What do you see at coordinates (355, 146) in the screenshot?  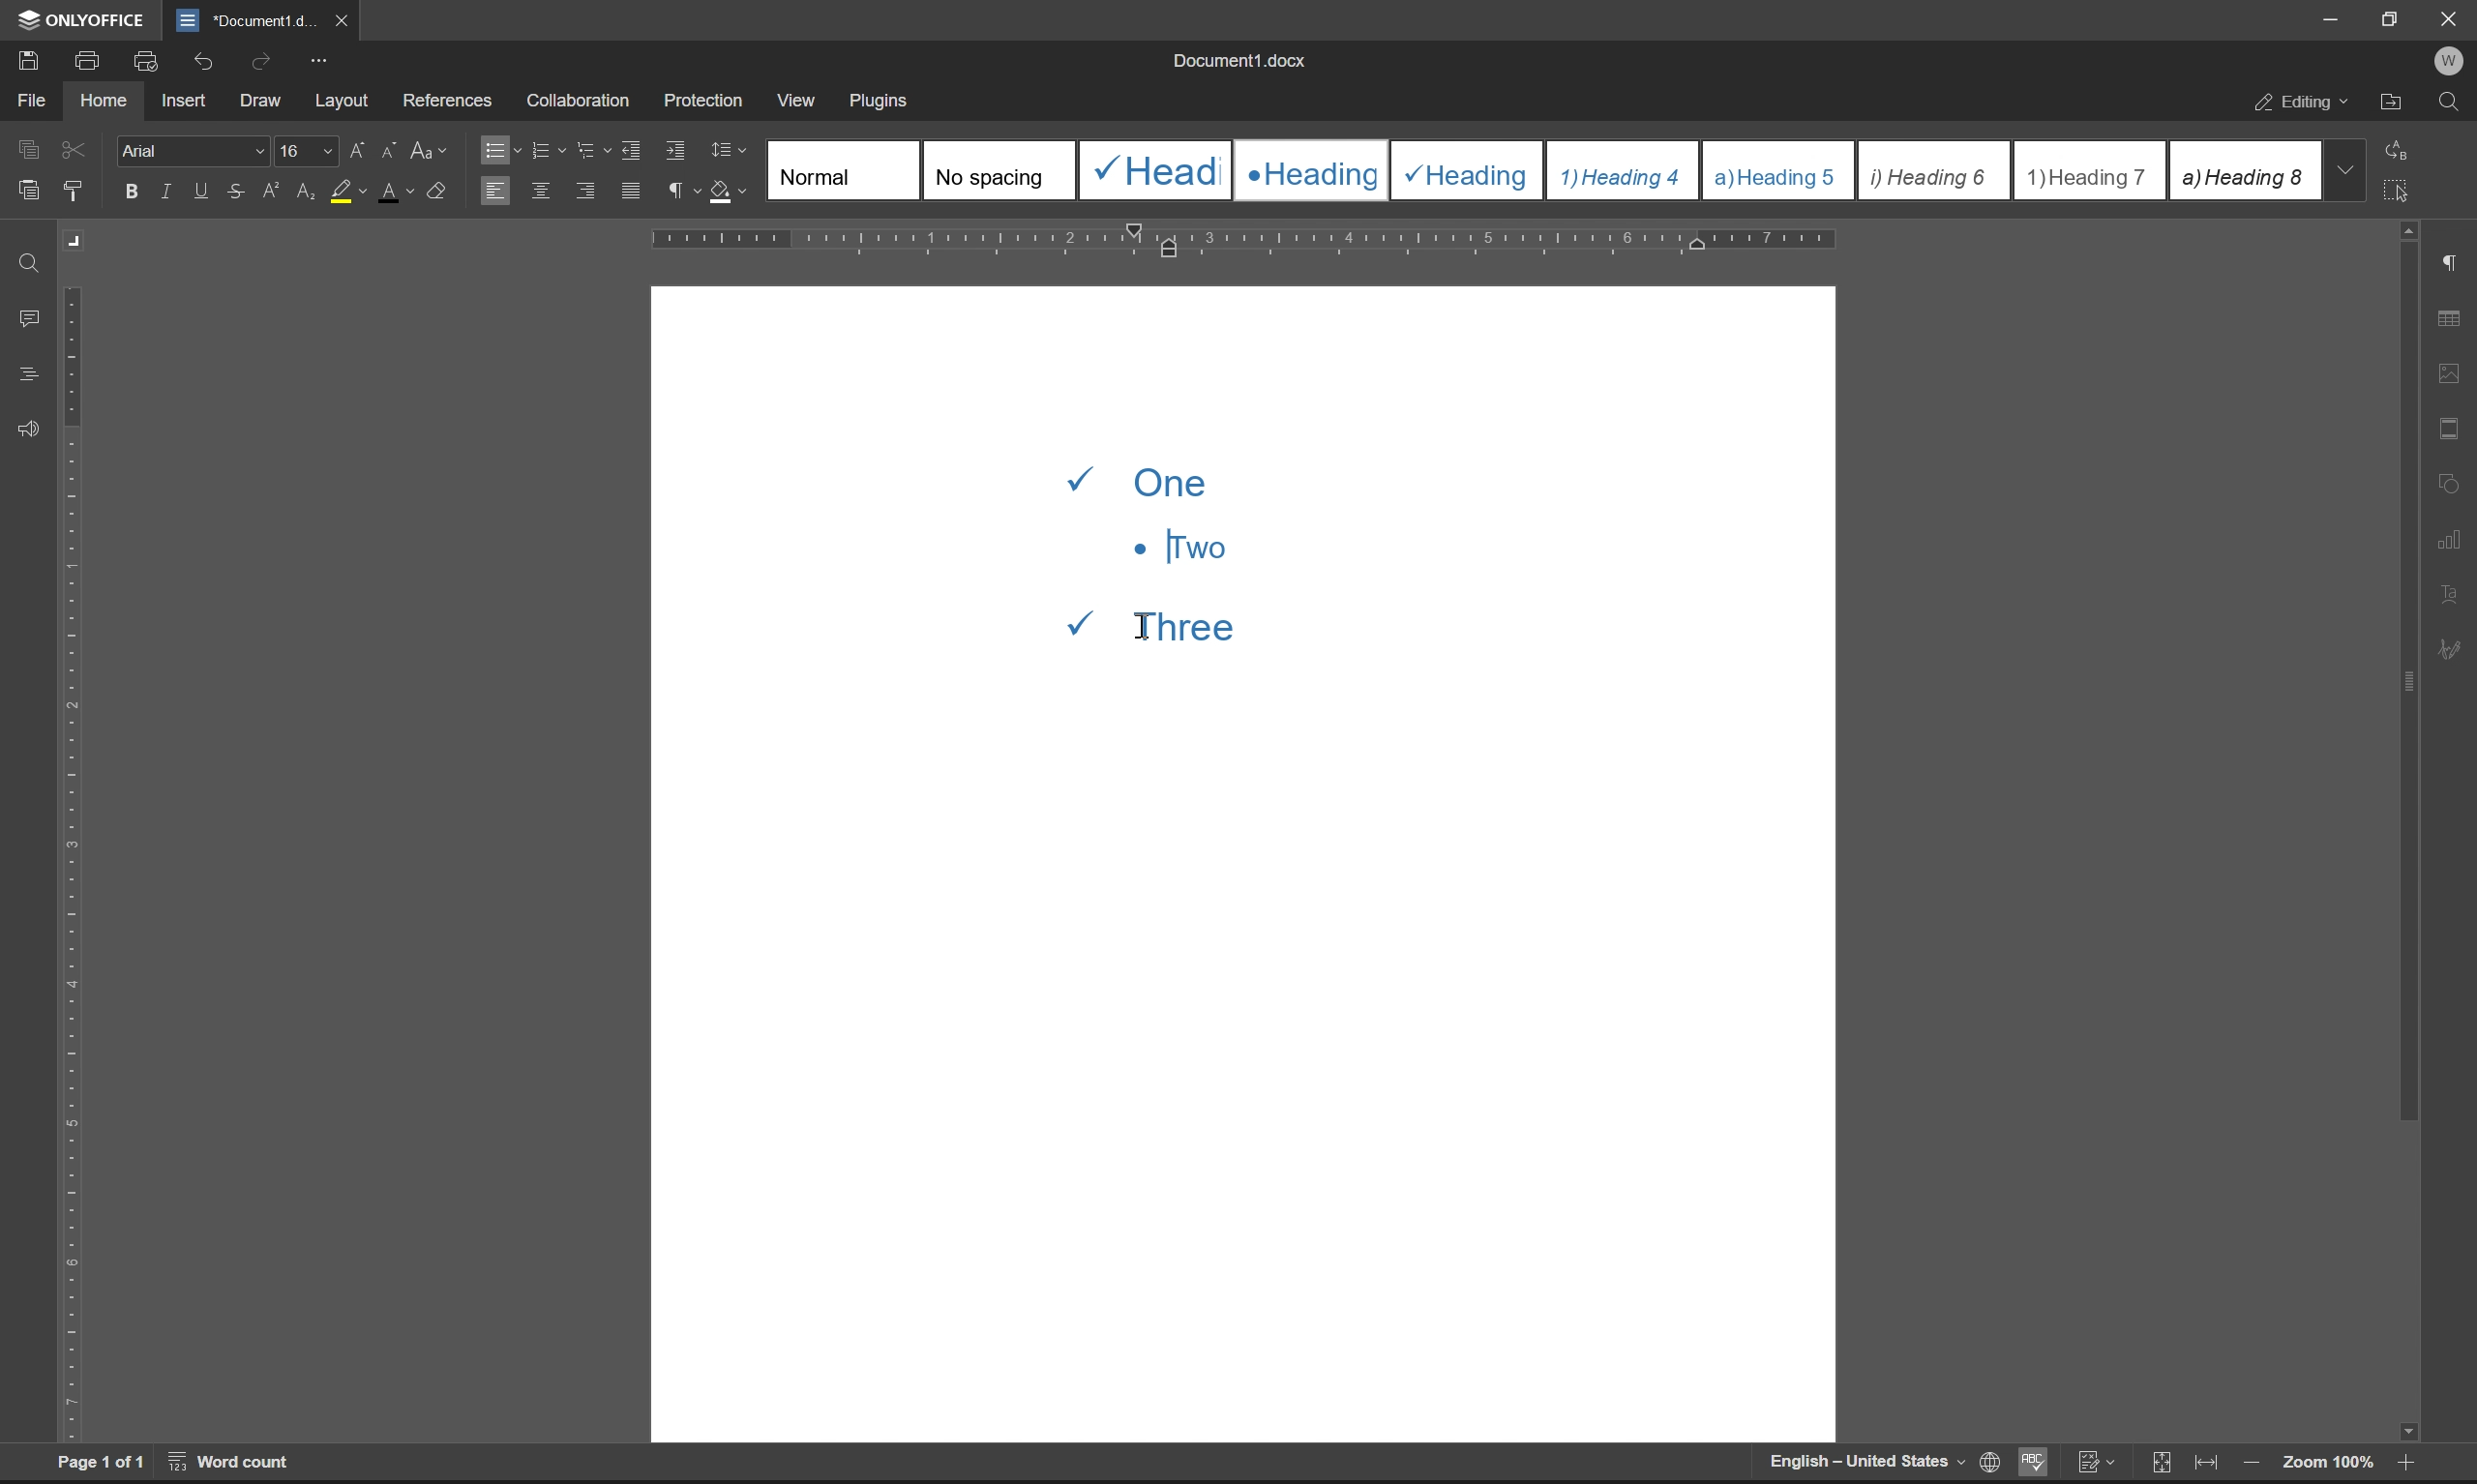 I see `increment font case` at bounding box center [355, 146].